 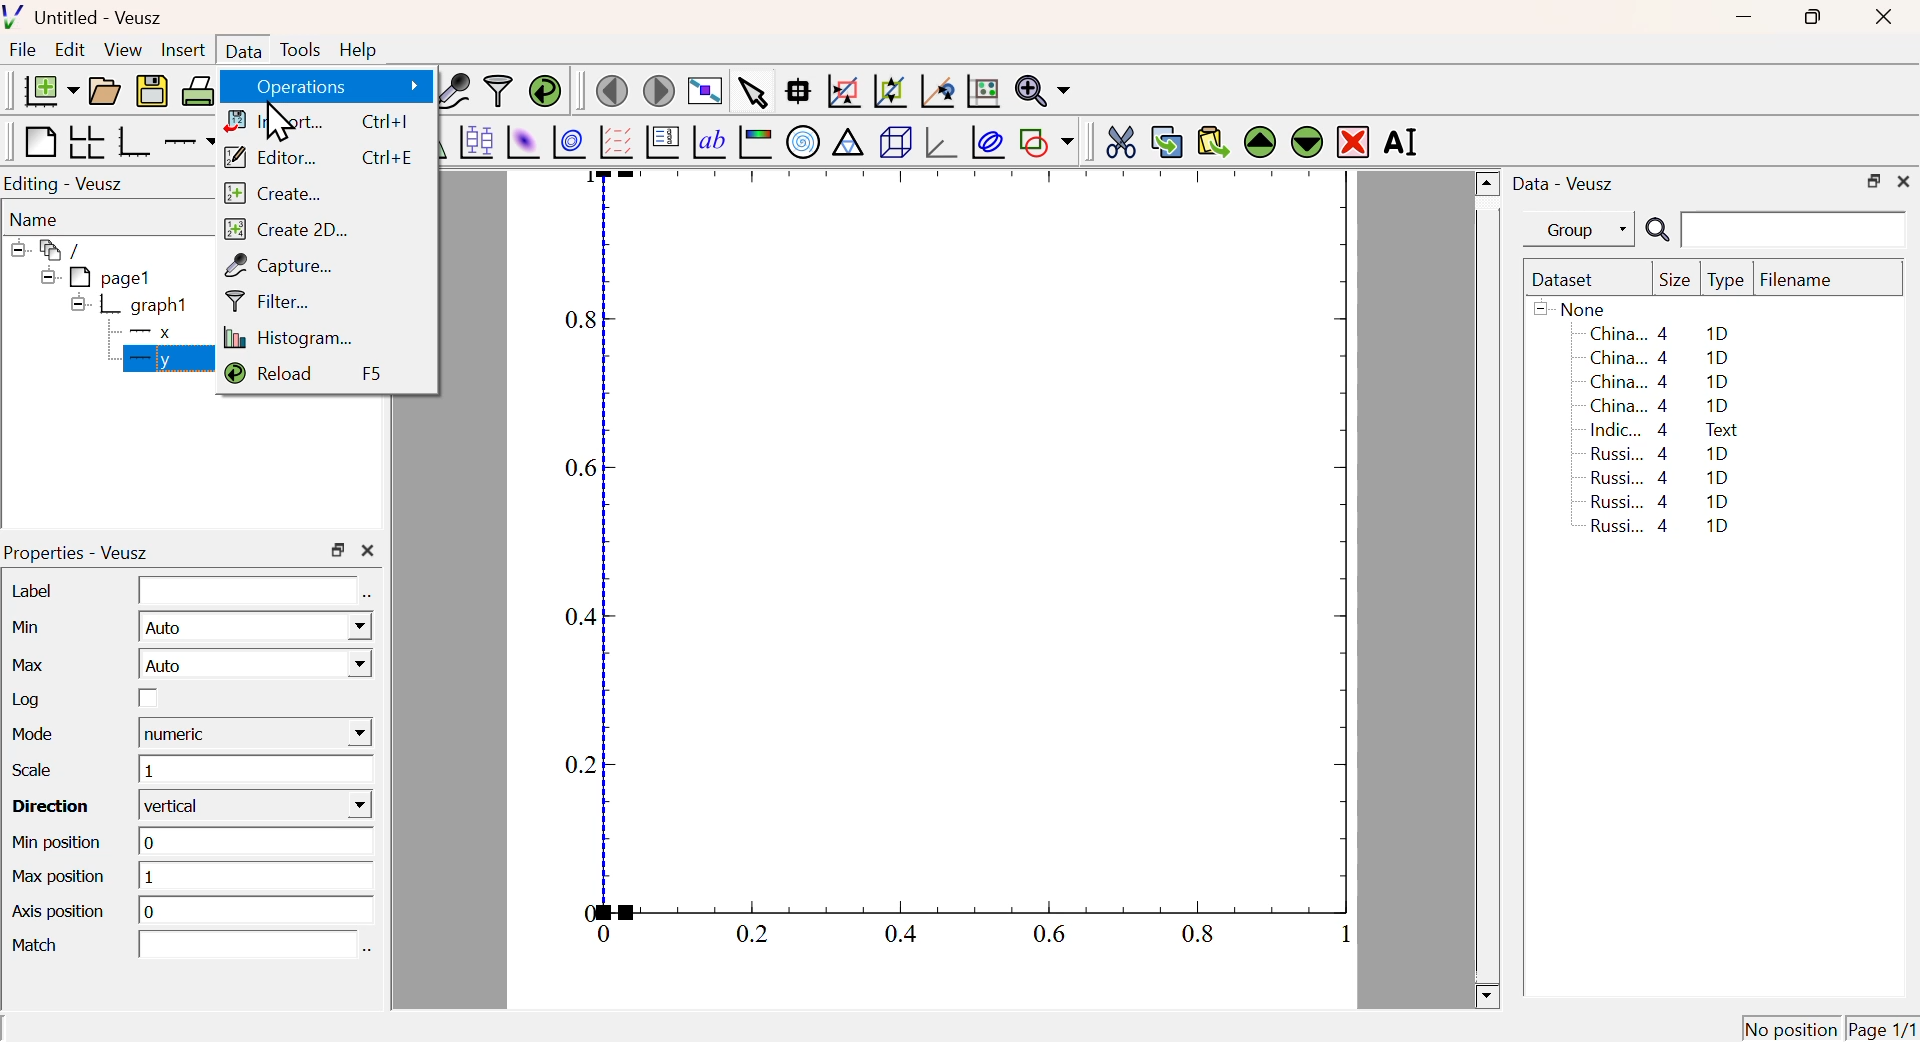 What do you see at coordinates (1213, 141) in the screenshot?
I see `Paste from Clipboard` at bounding box center [1213, 141].